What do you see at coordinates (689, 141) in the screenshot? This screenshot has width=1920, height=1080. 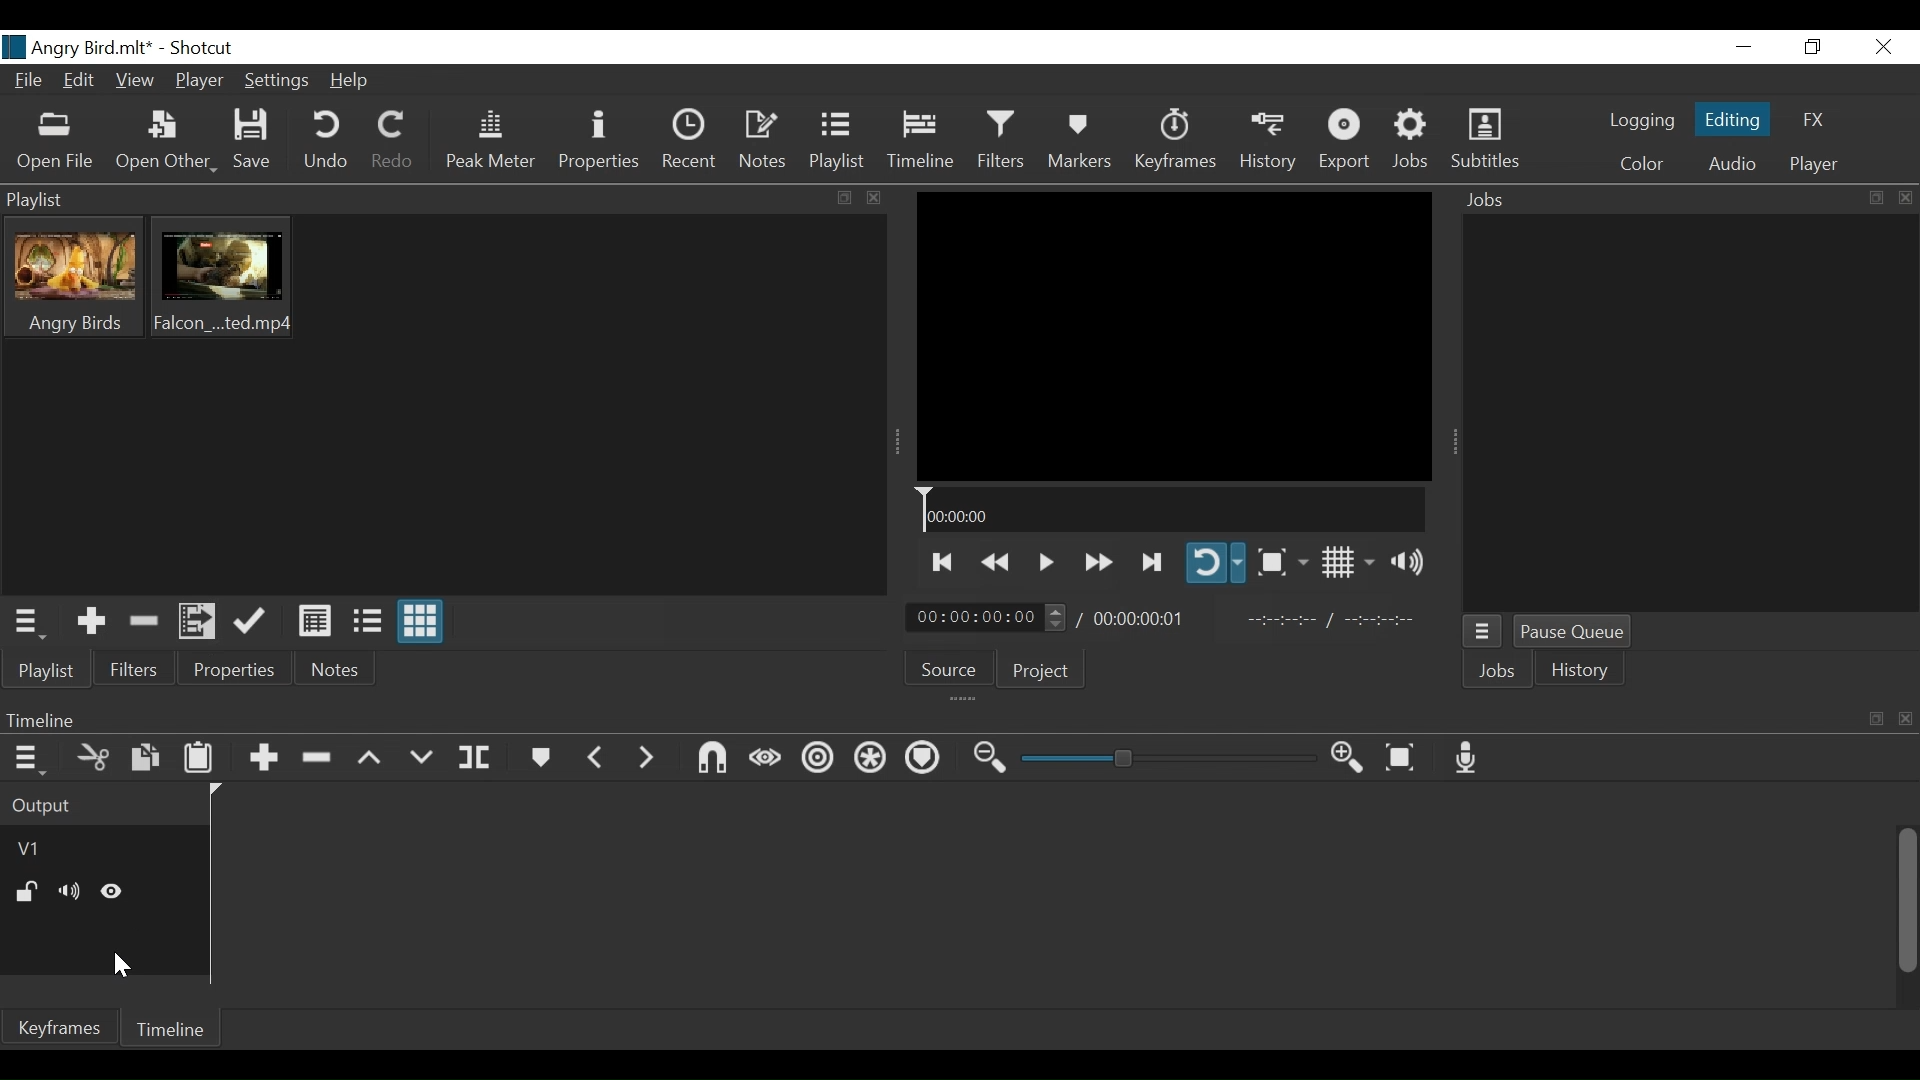 I see `` at bounding box center [689, 141].